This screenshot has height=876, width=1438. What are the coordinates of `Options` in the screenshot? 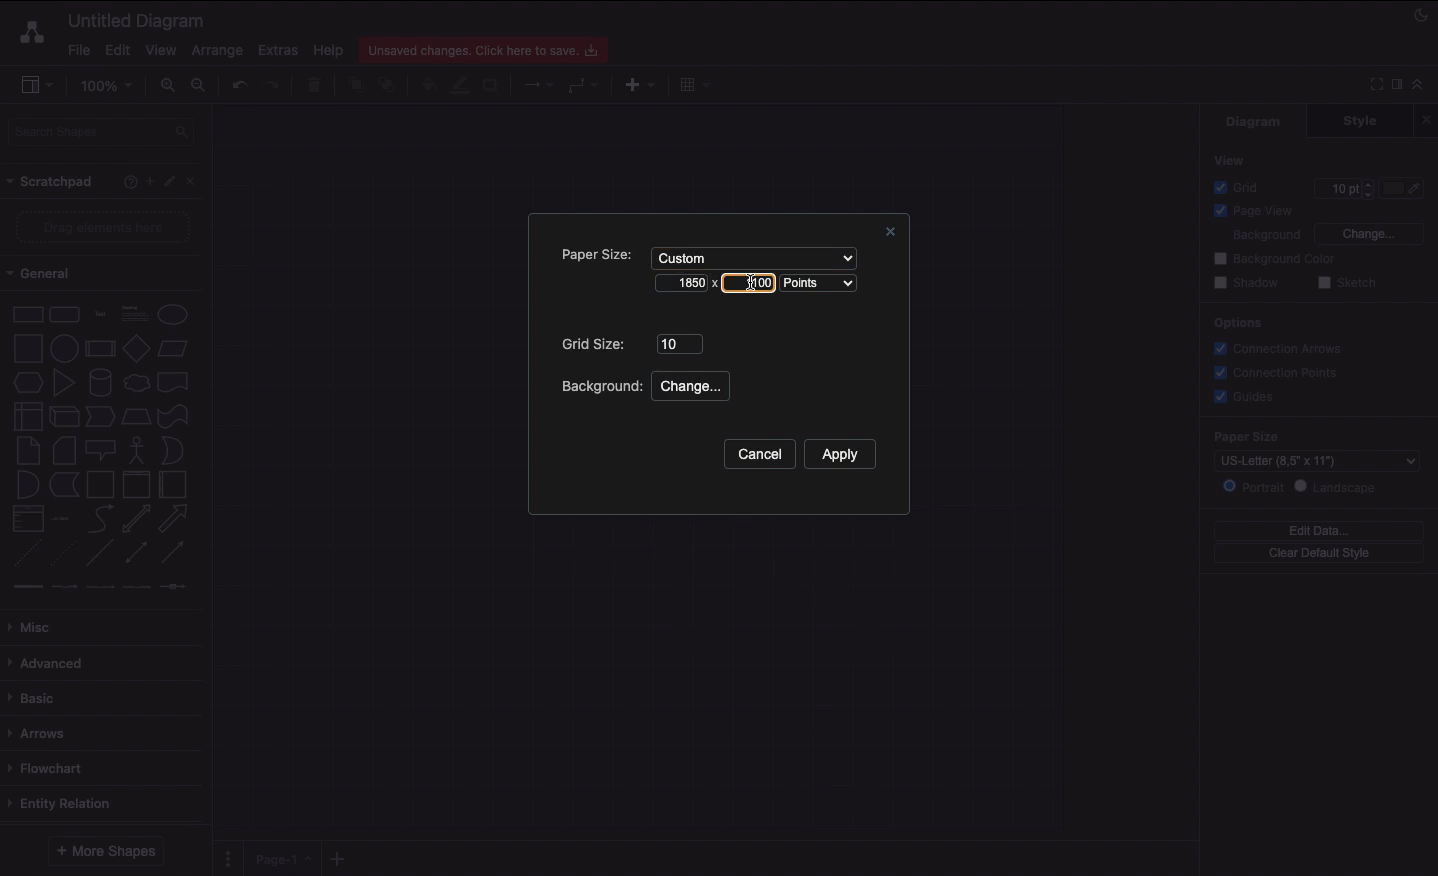 It's located at (1236, 322).